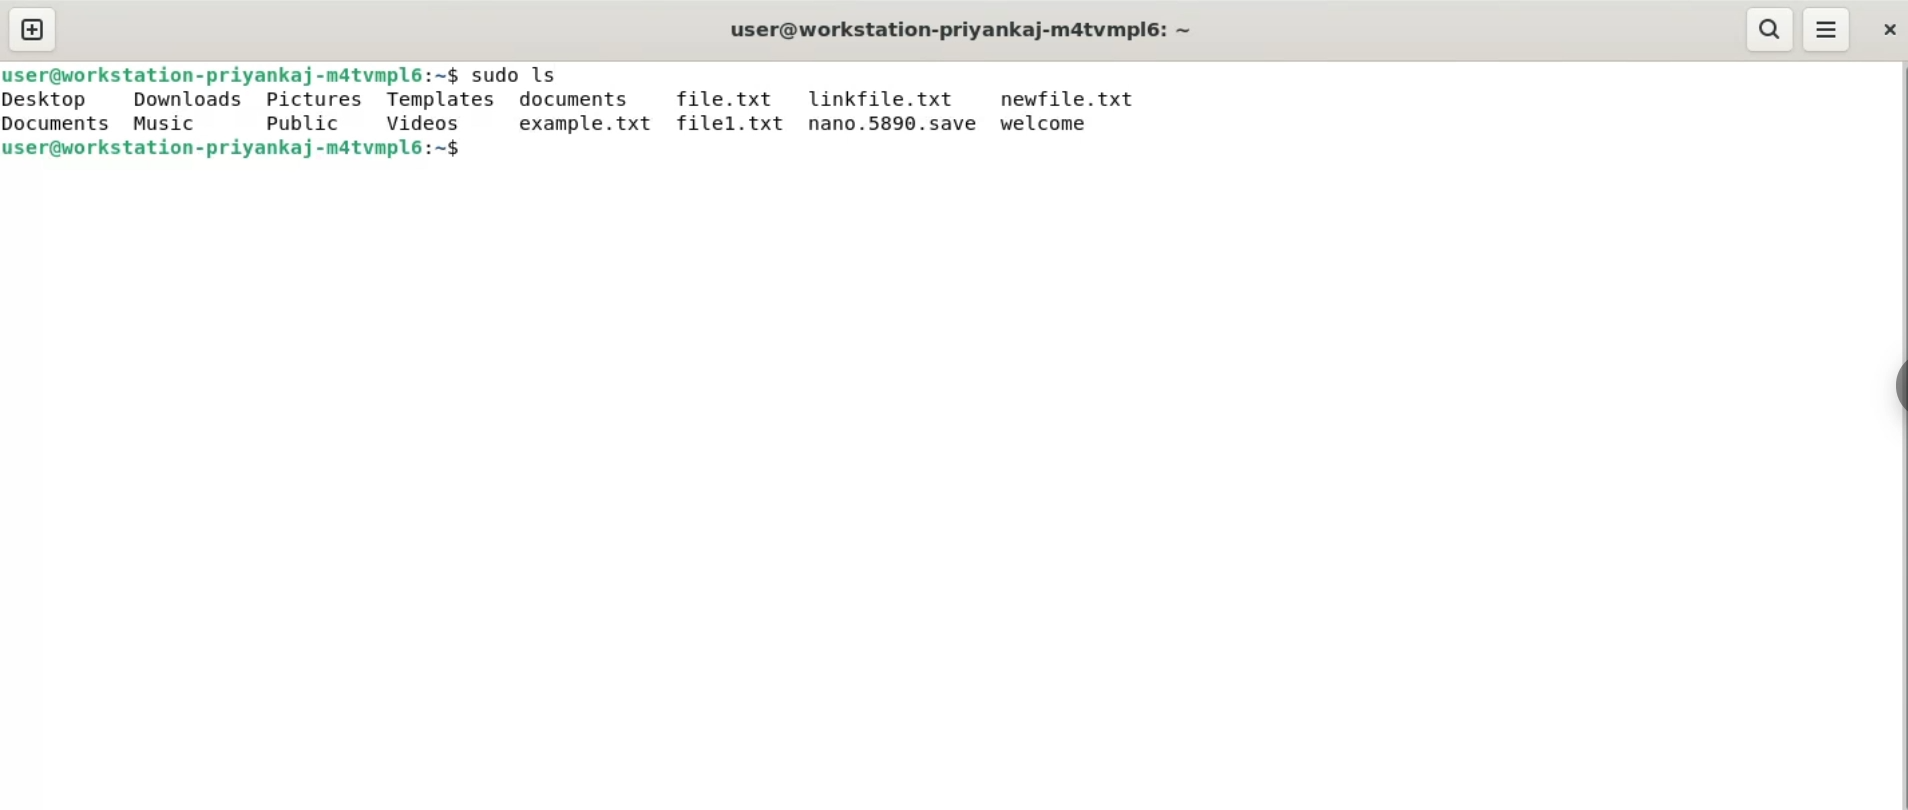  What do you see at coordinates (423, 125) in the screenshot?
I see `videos` at bounding box center [423, 125].